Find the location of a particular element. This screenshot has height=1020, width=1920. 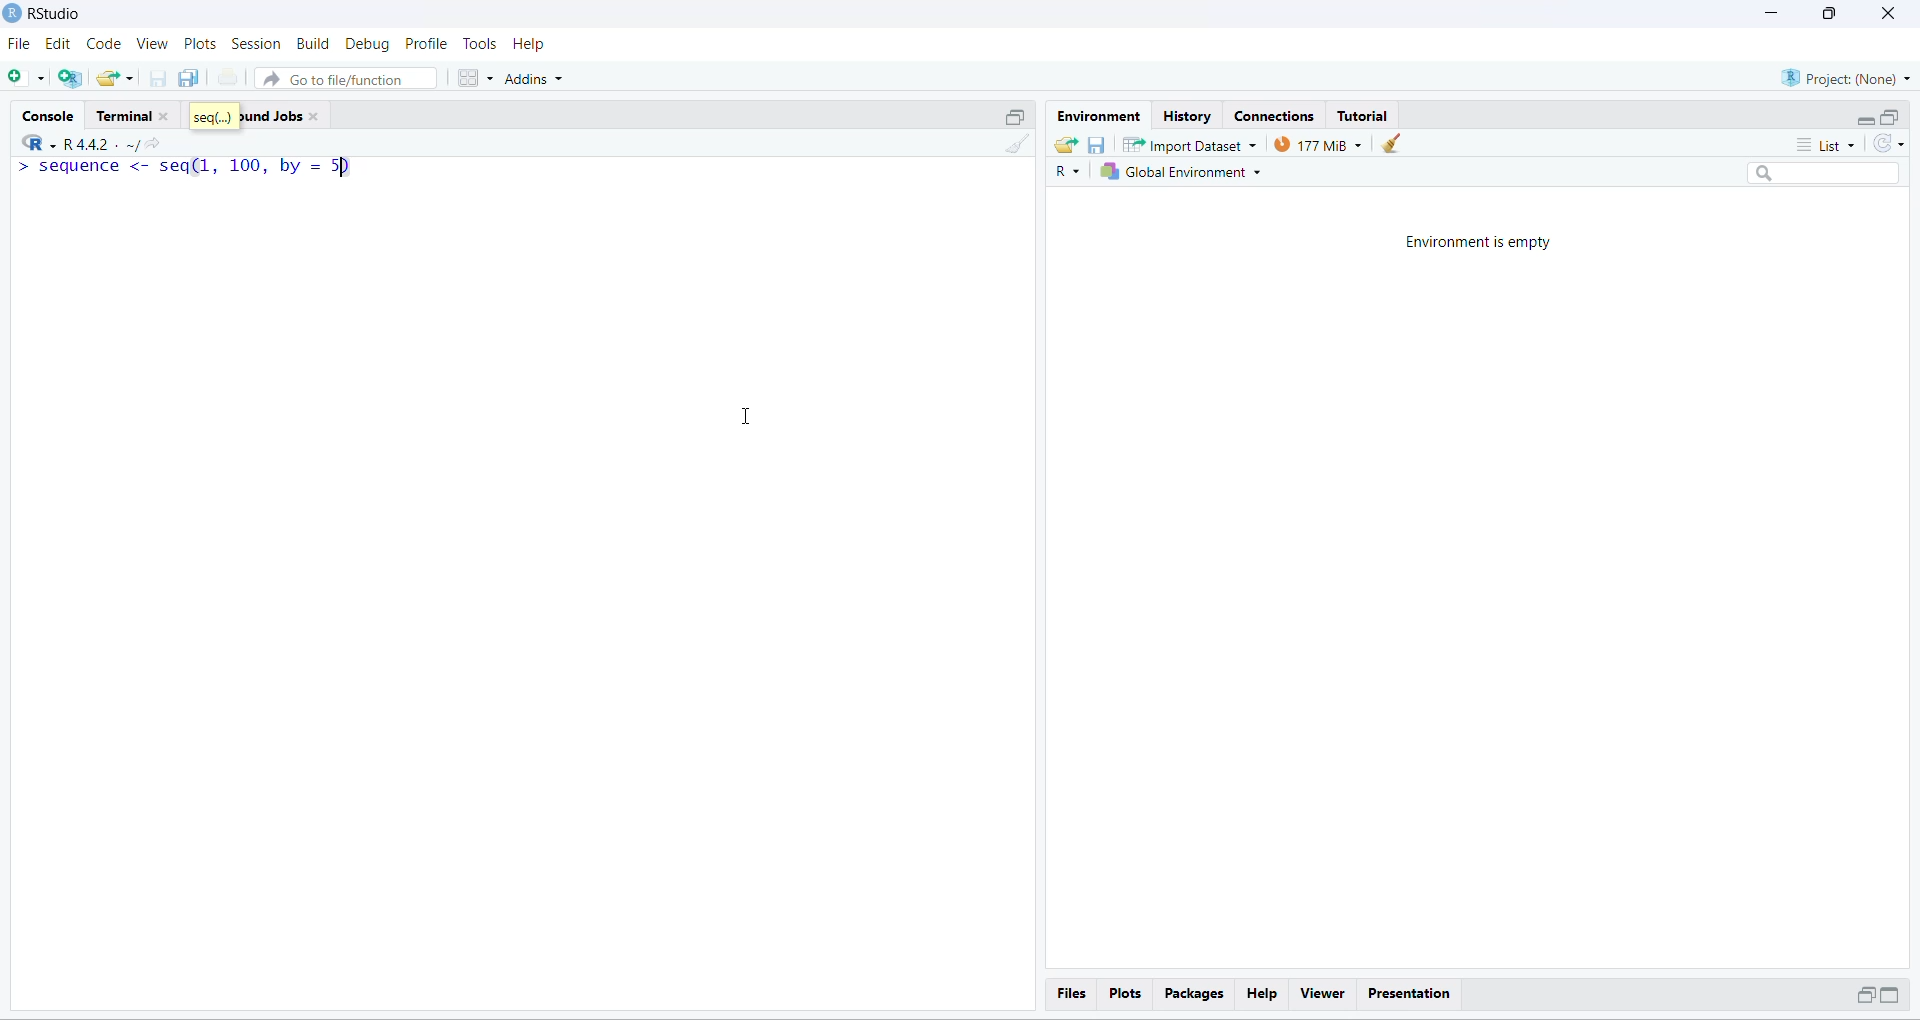

open in separate window is located at coordinates (1017, 117).